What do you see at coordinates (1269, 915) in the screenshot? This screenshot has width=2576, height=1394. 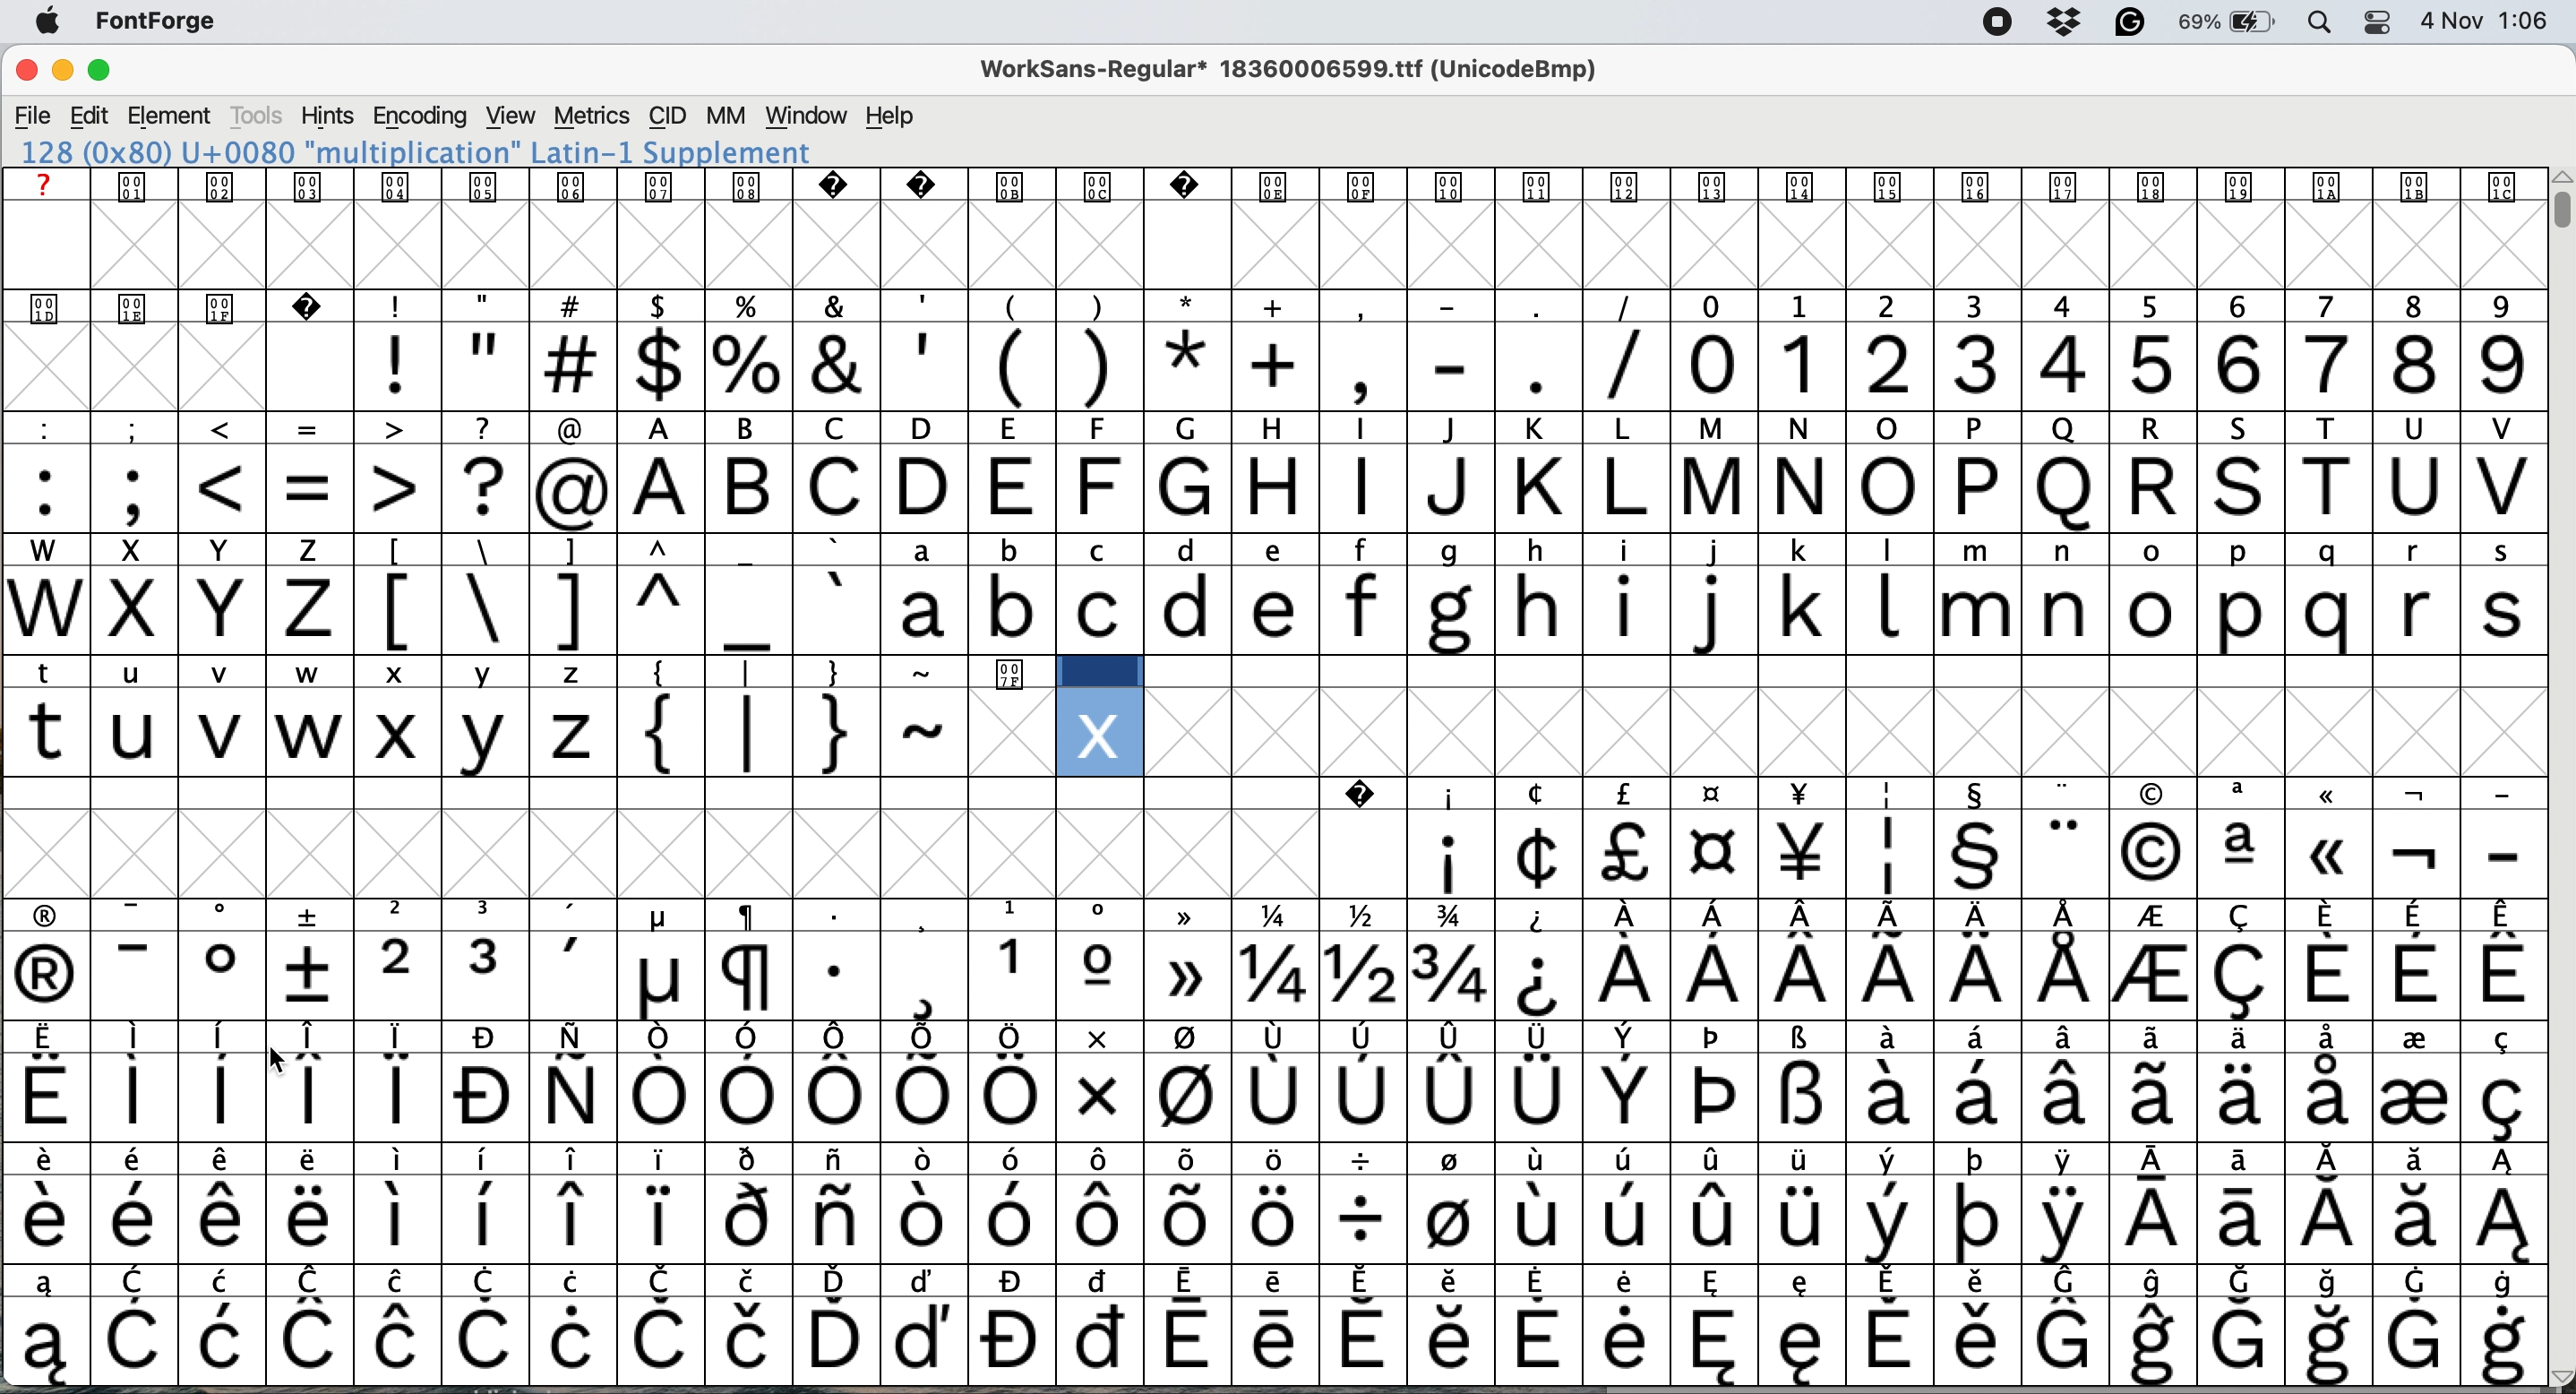 I see `special characters` at bounding box center [1269, 915].